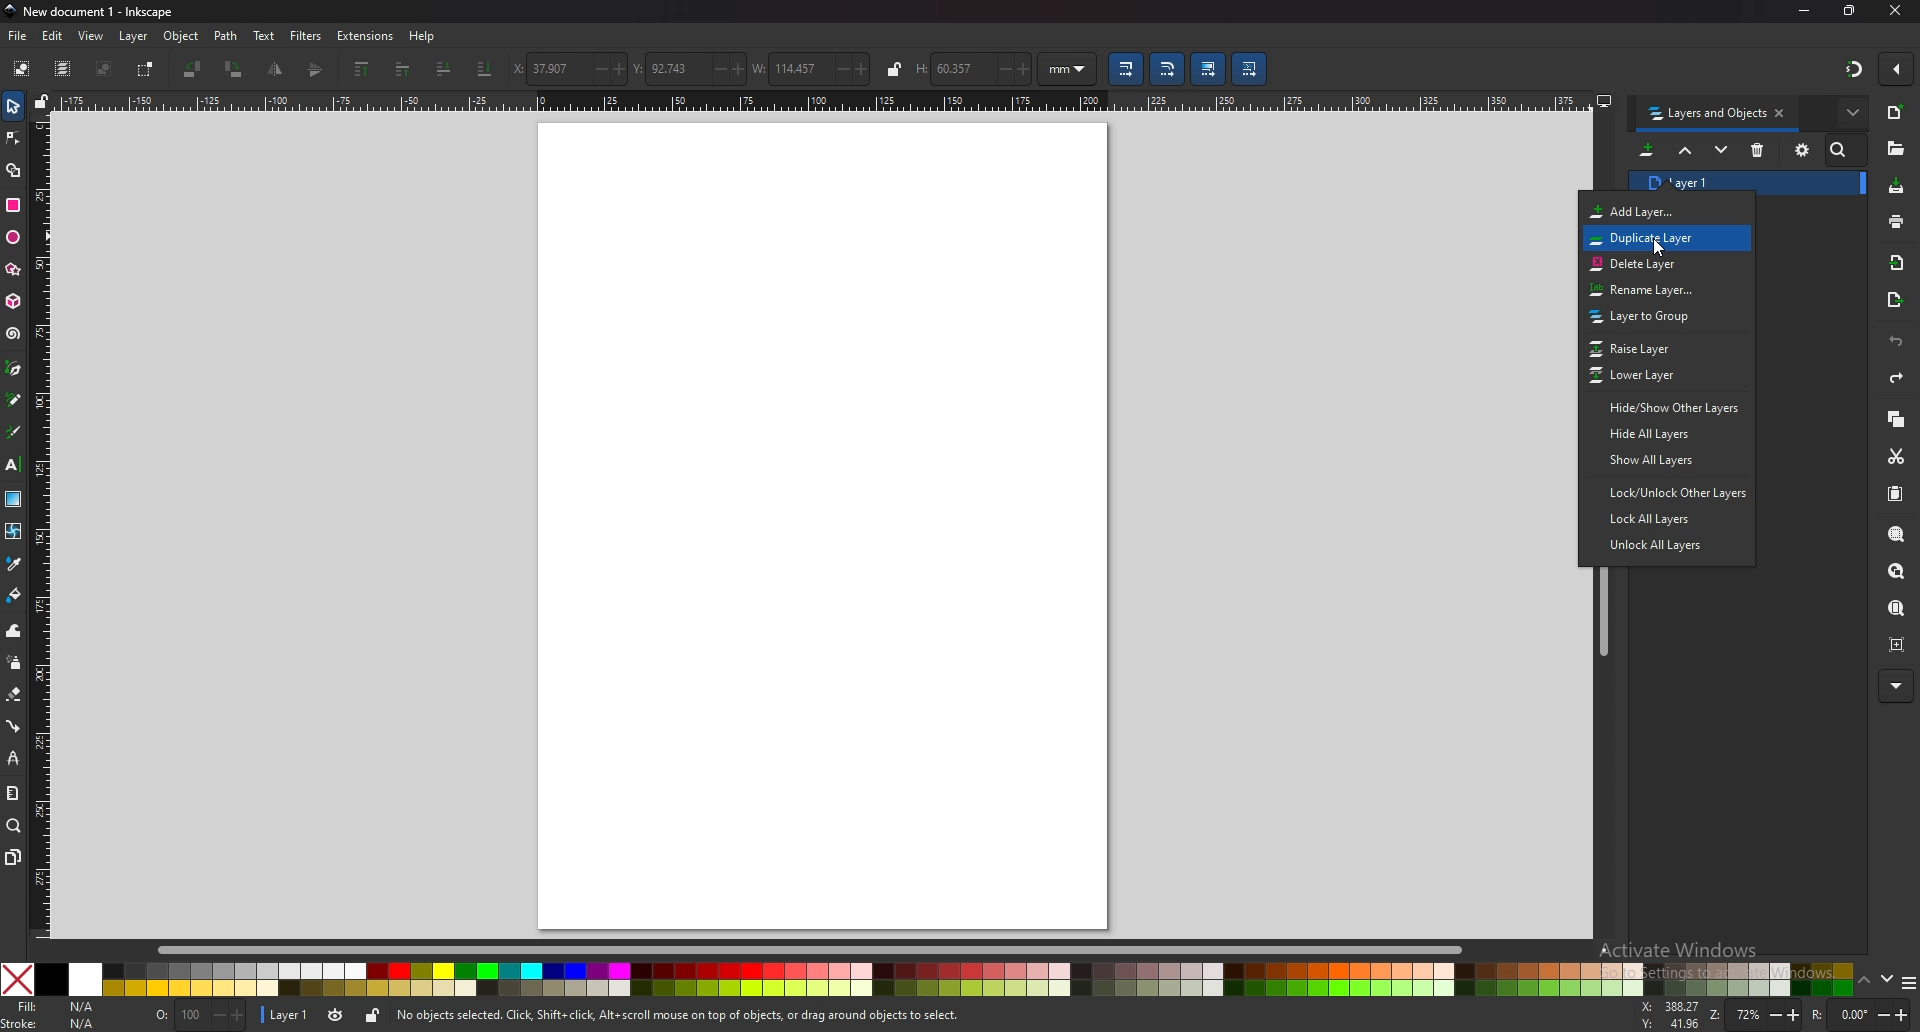 Image resolution: width=1920 pixels, height=1032 pixels. Describe the element at coordinates (42, 521) in the screenshot. I see `vertical scale` at that location.